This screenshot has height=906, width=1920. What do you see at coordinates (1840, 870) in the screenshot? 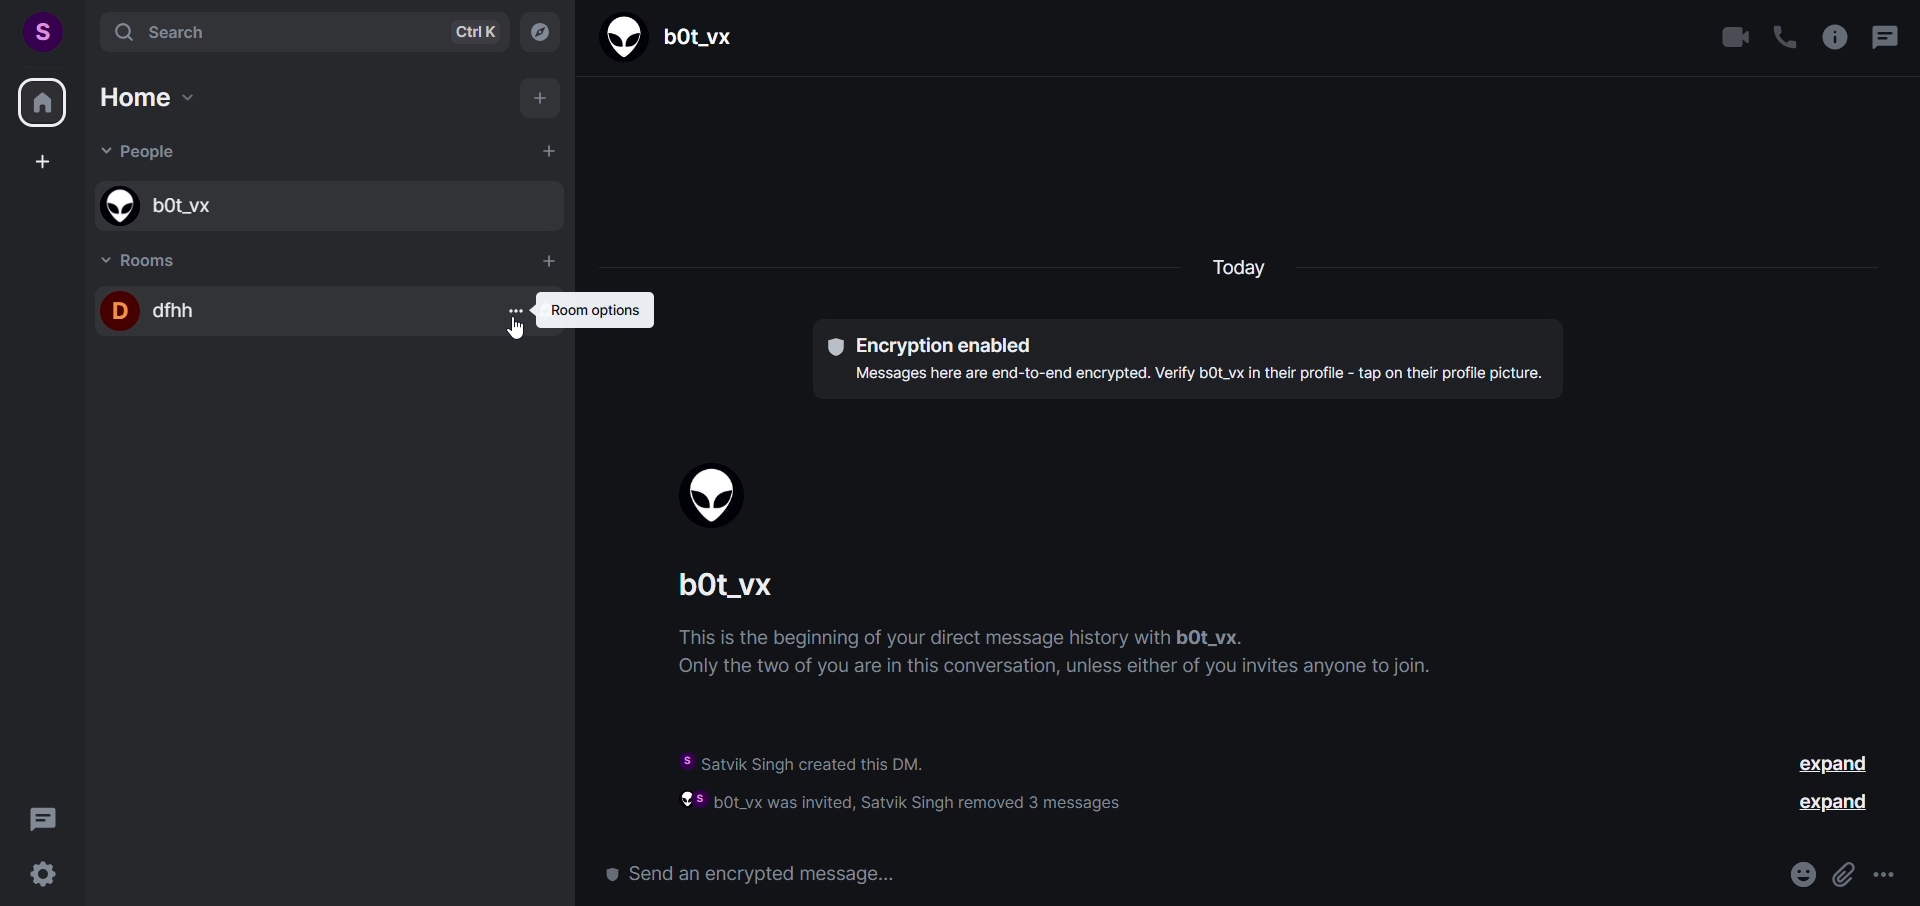
I see `attachment` at bounding box center [1840, 870].